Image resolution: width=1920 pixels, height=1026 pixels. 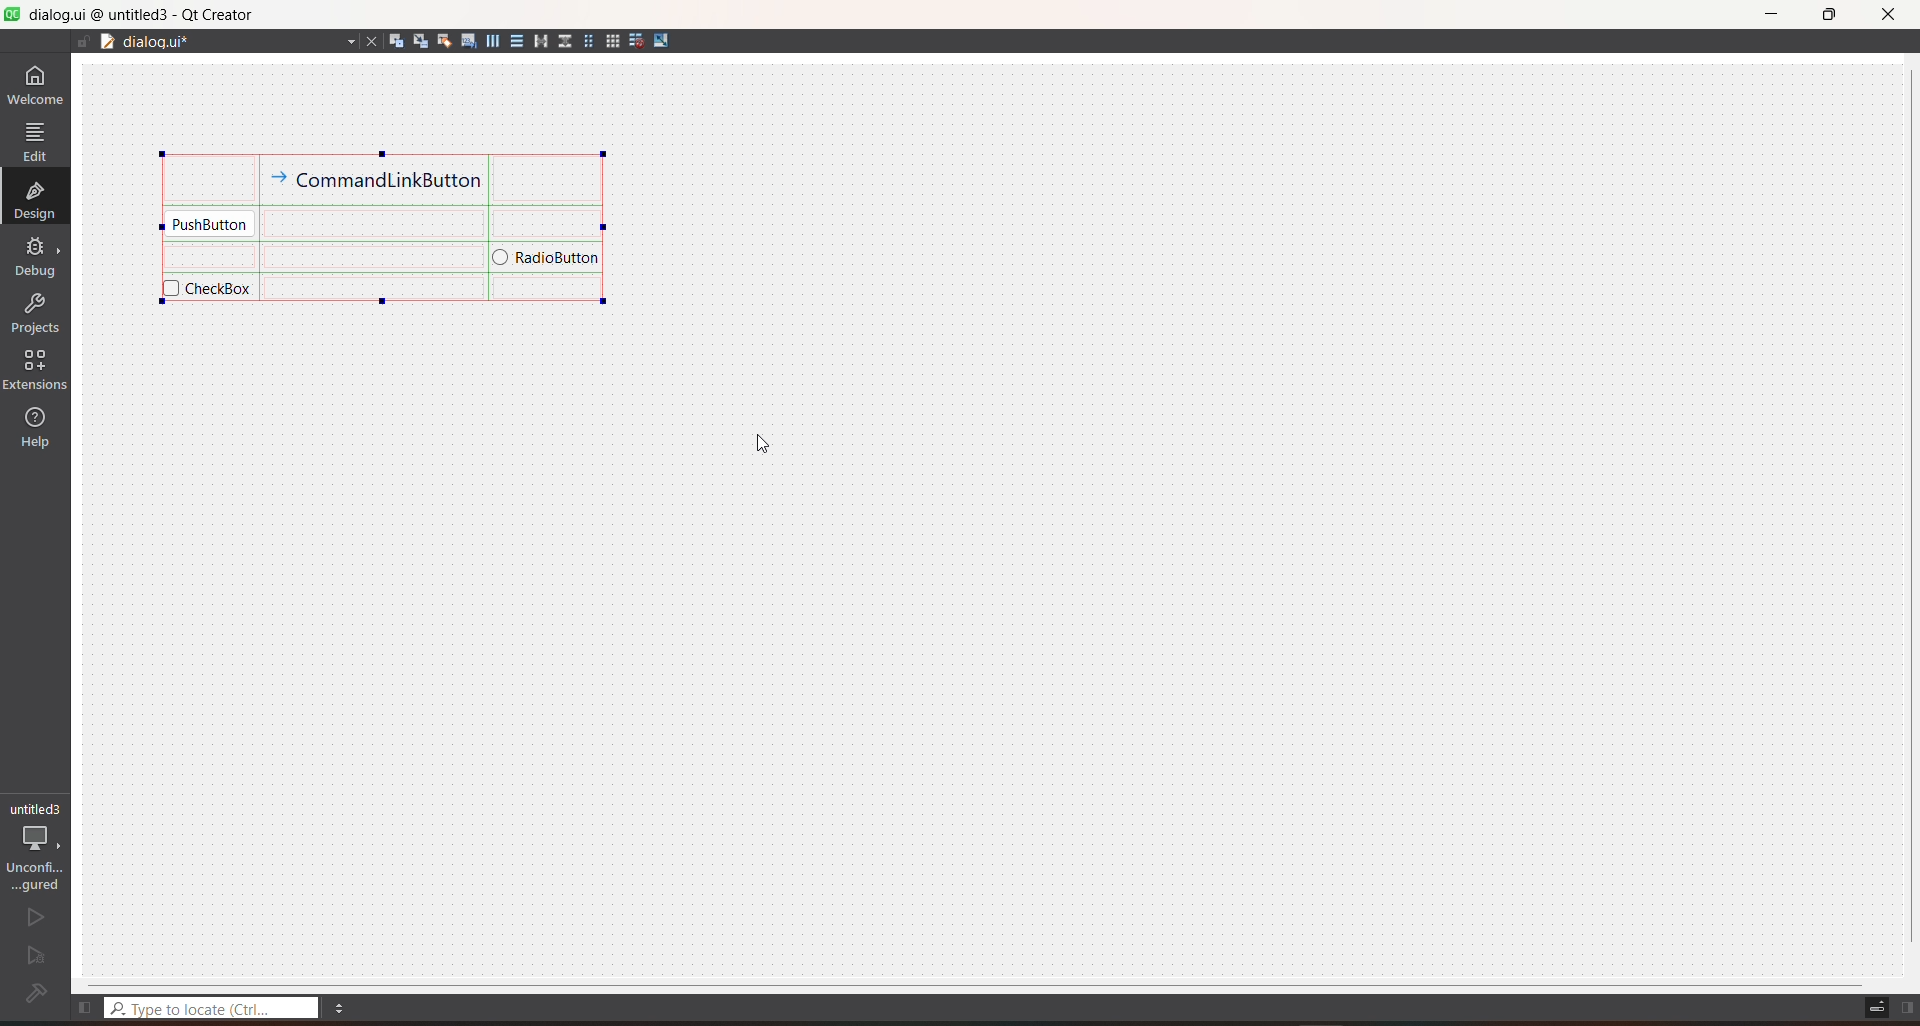 I want to click on layout horizontal splitter, so click(x=537, y=40).